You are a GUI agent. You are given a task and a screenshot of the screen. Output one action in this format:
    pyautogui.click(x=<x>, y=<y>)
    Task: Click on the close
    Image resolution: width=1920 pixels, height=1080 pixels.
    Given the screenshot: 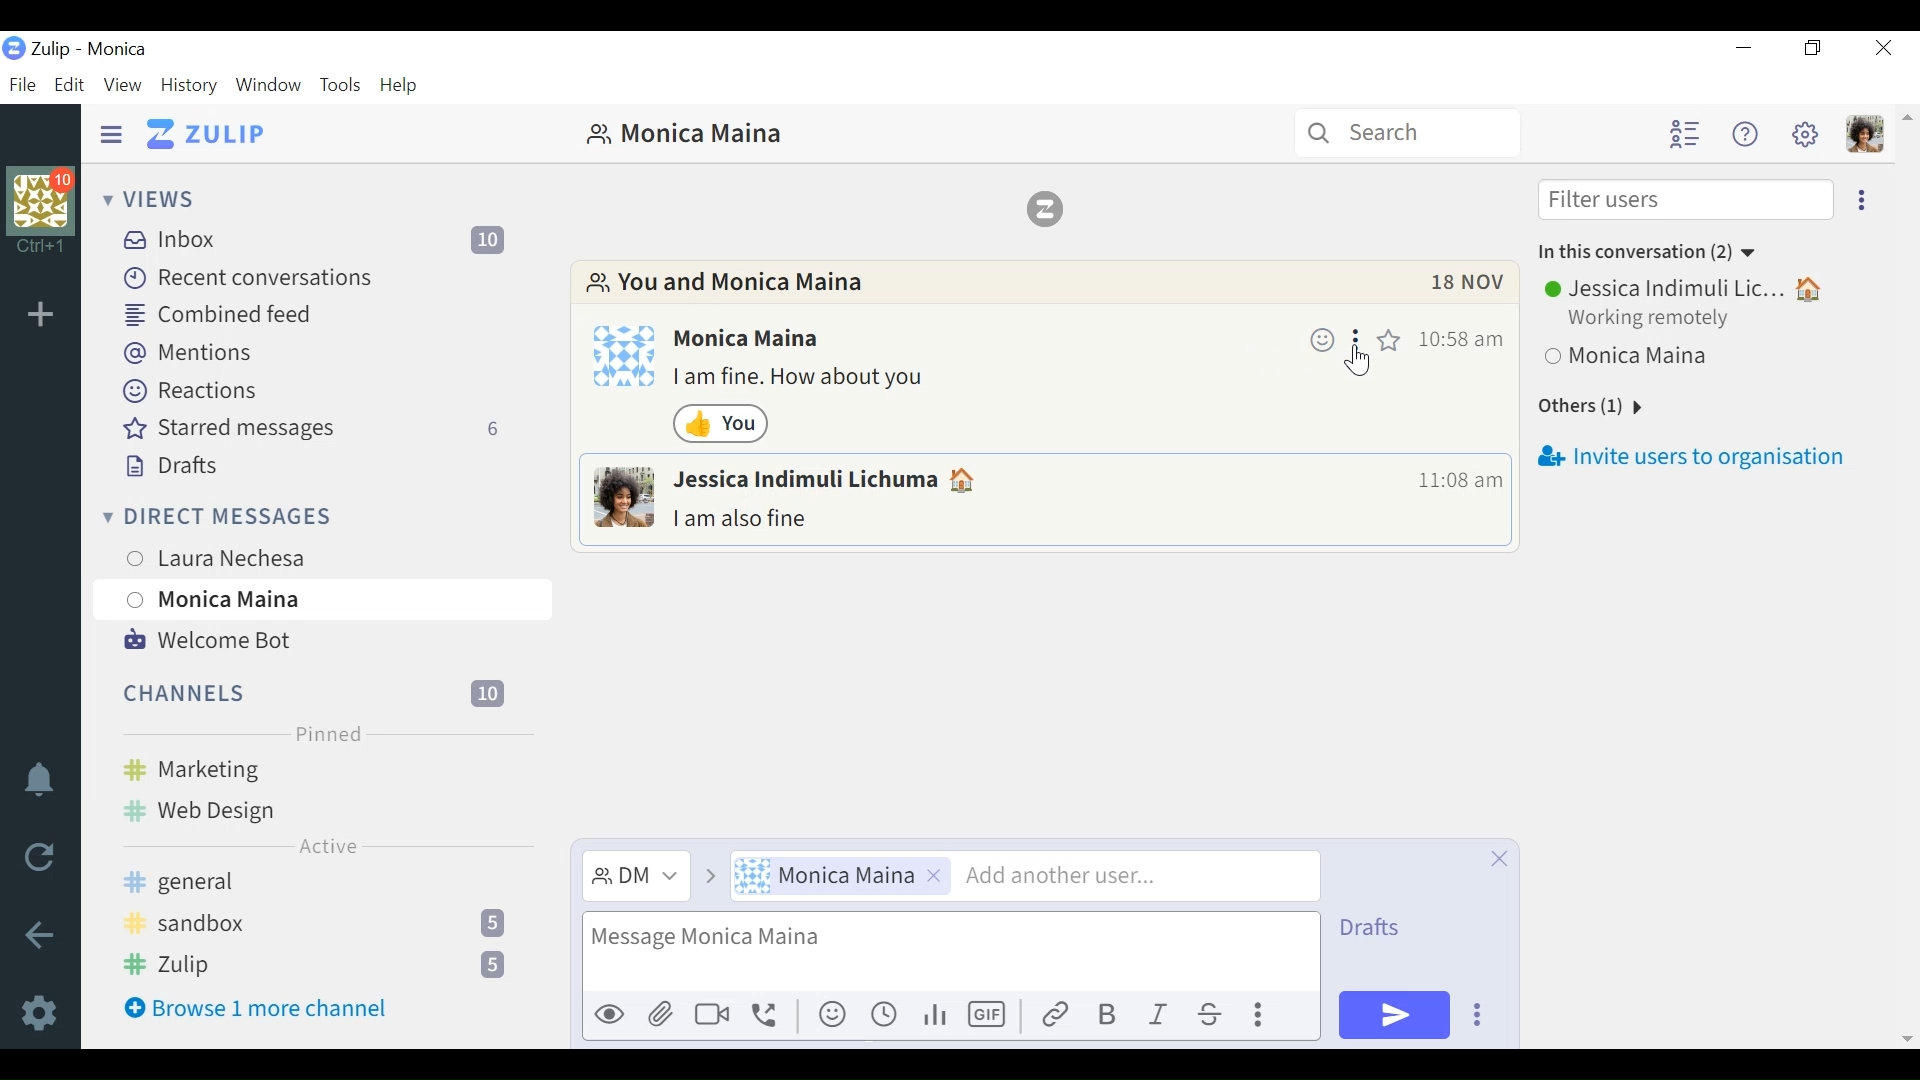 What is the action you would take?
    pyautogui.click(x=1495, y=860)
    